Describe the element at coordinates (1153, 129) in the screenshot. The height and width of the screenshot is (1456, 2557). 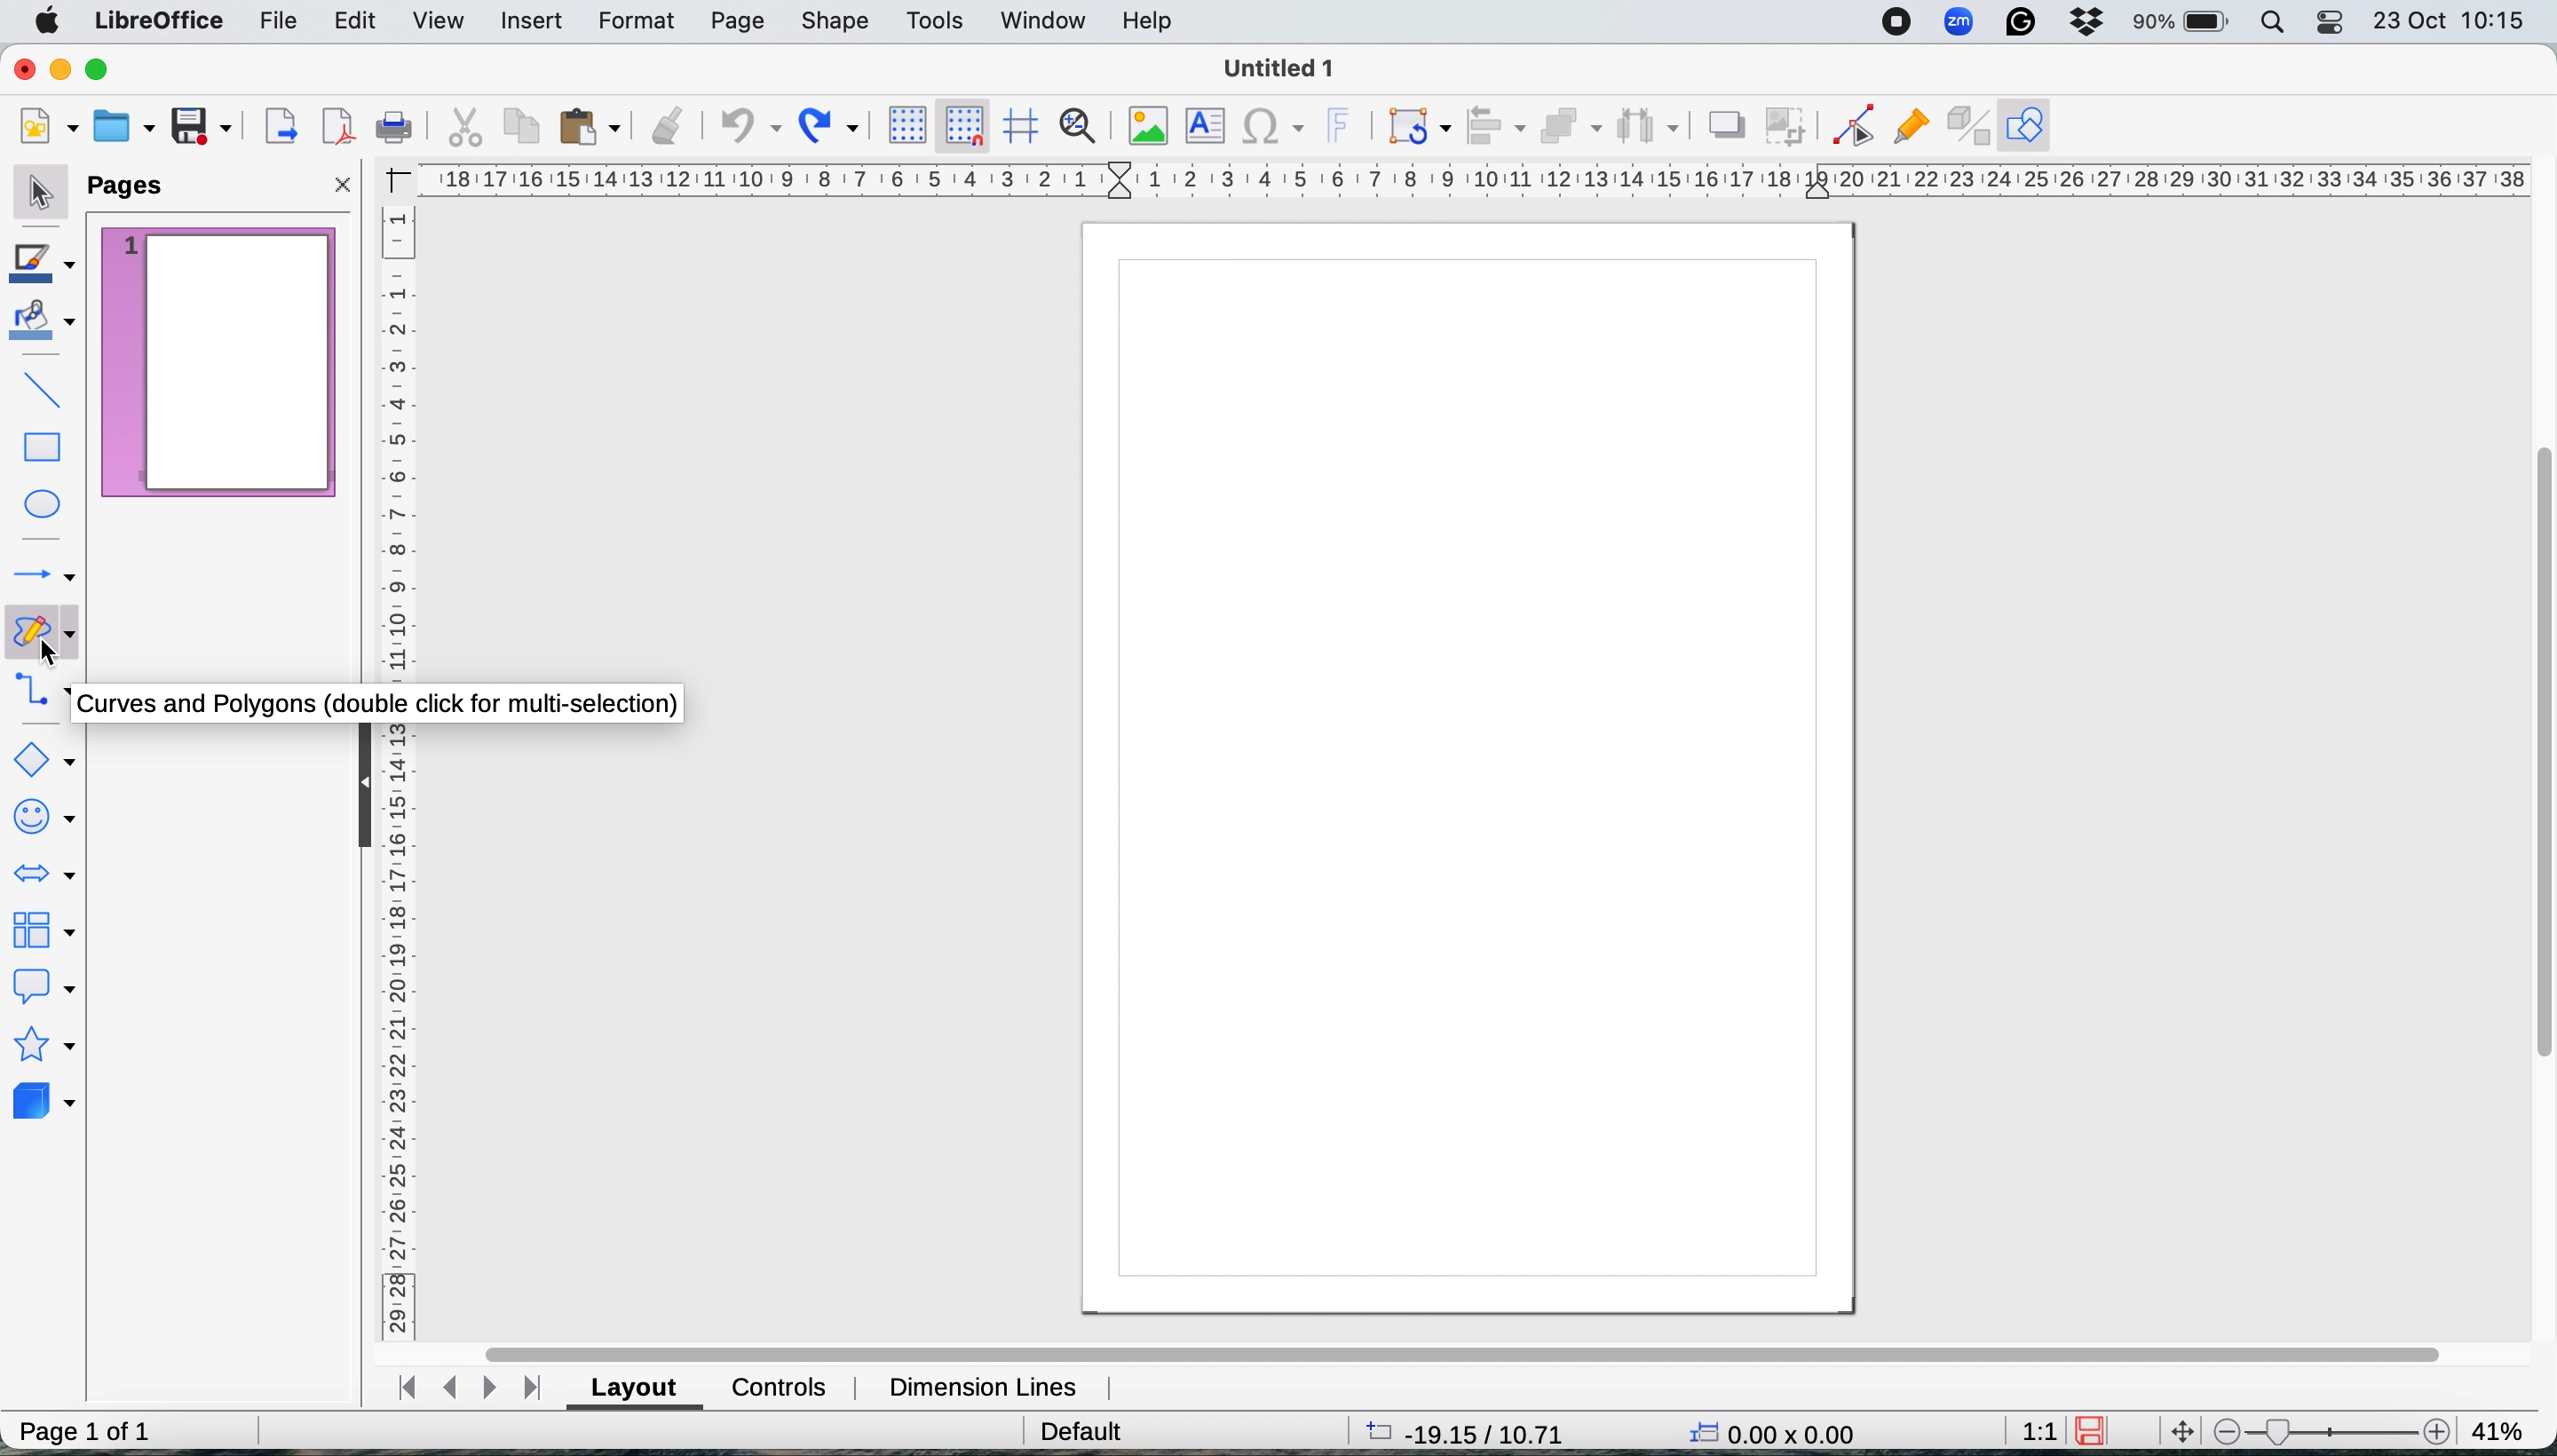
I see `insert image` at that location.